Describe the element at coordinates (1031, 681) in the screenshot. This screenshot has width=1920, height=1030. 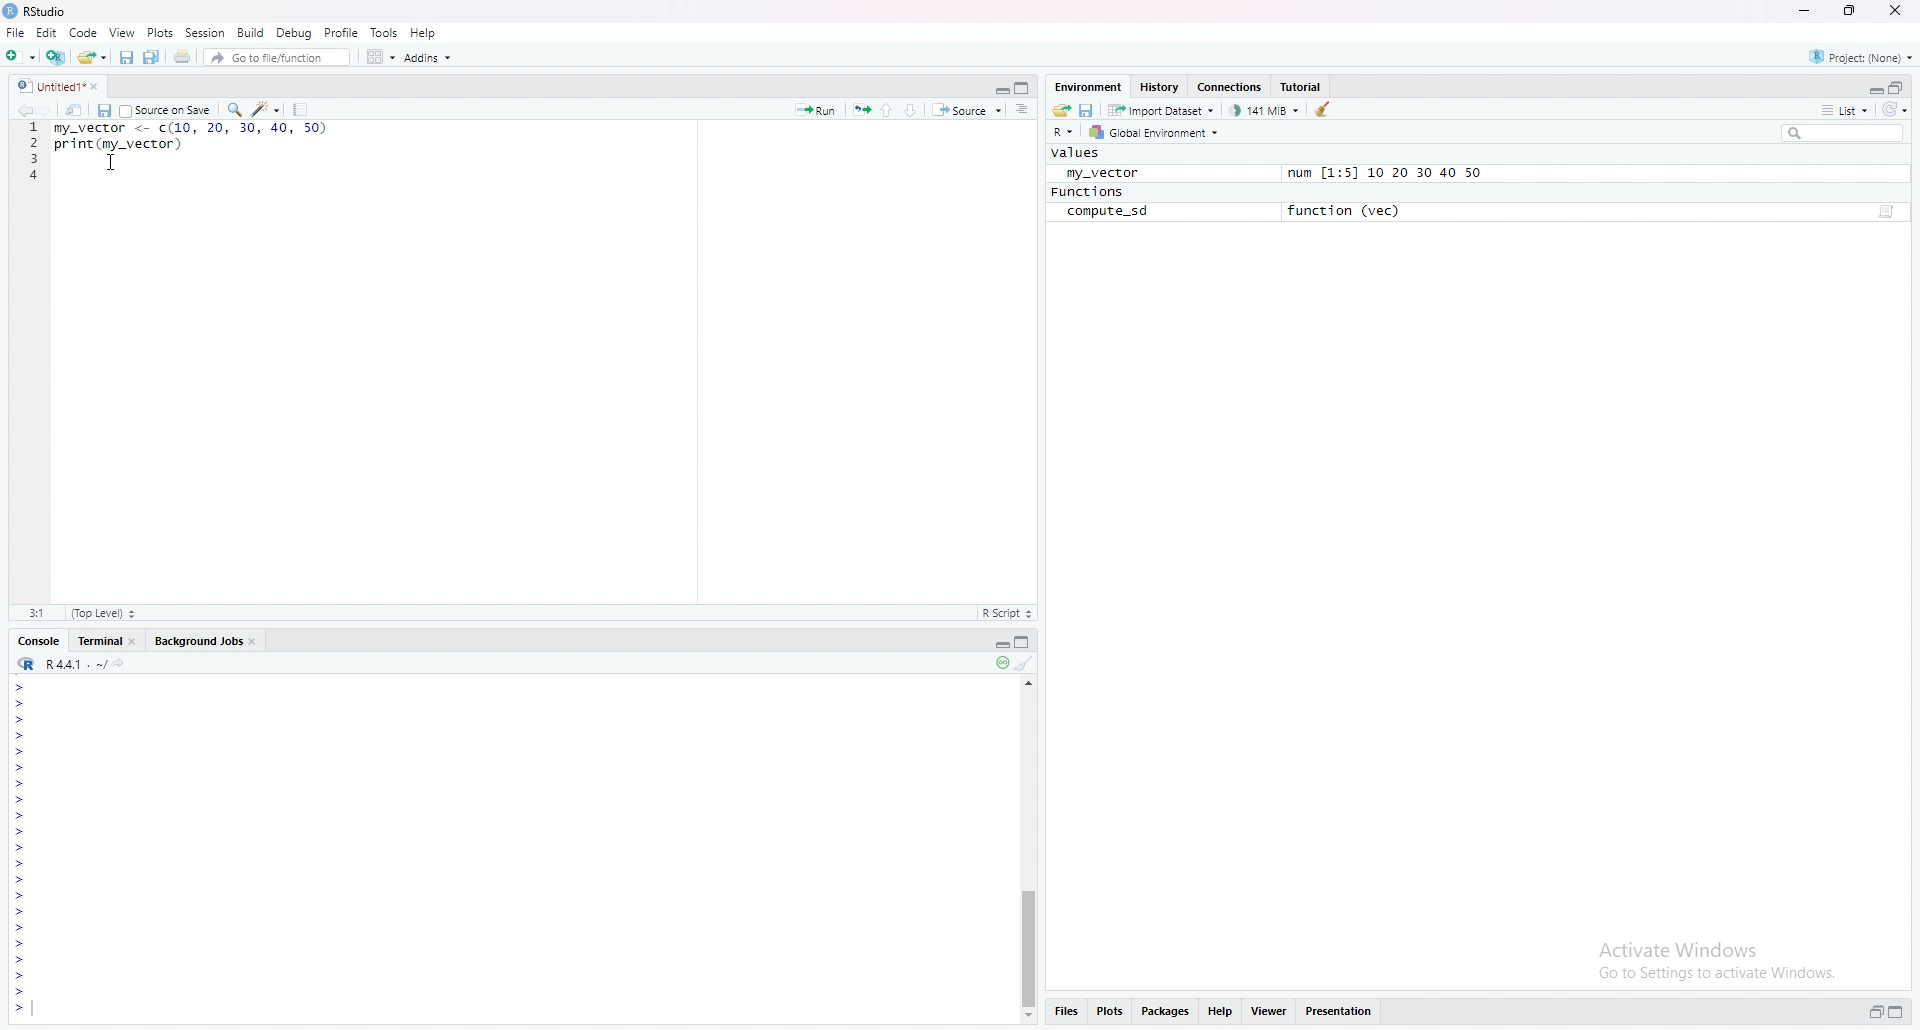
I see `Up` at that location.